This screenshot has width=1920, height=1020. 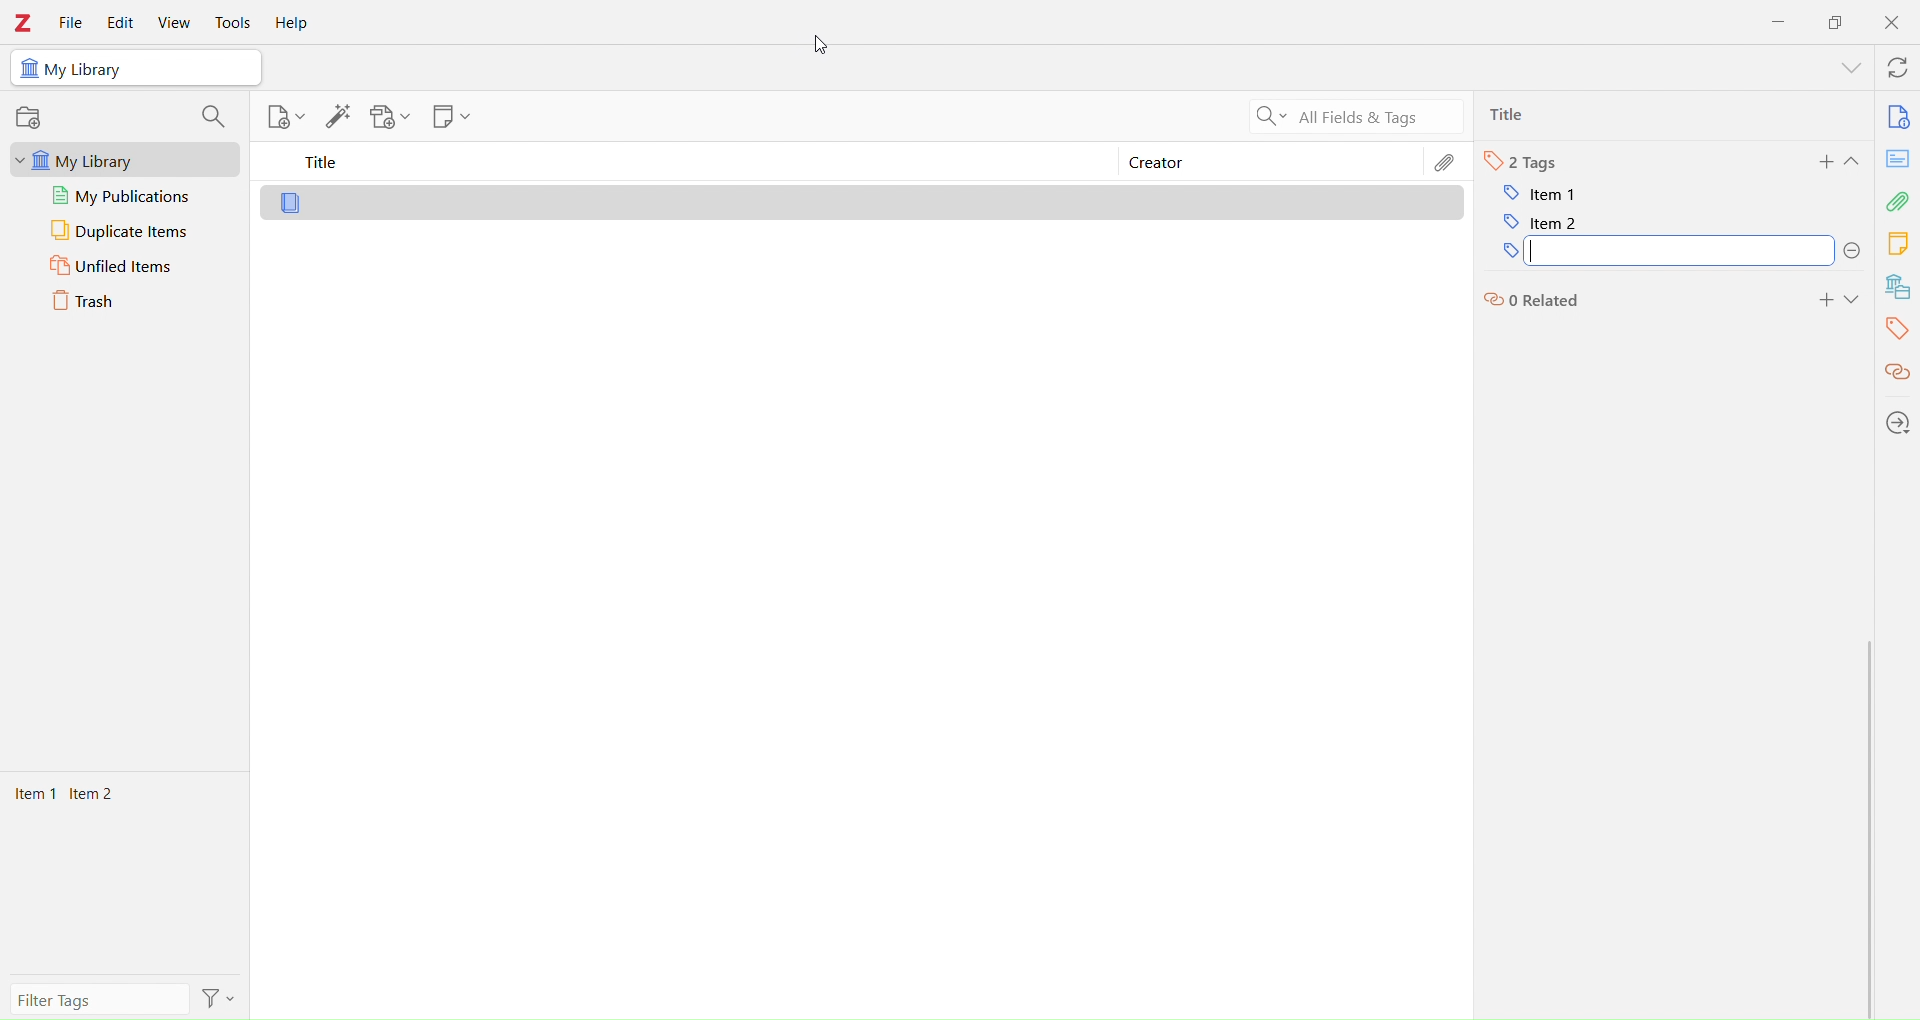 I want to click on Library, so click(x=566, y=201).